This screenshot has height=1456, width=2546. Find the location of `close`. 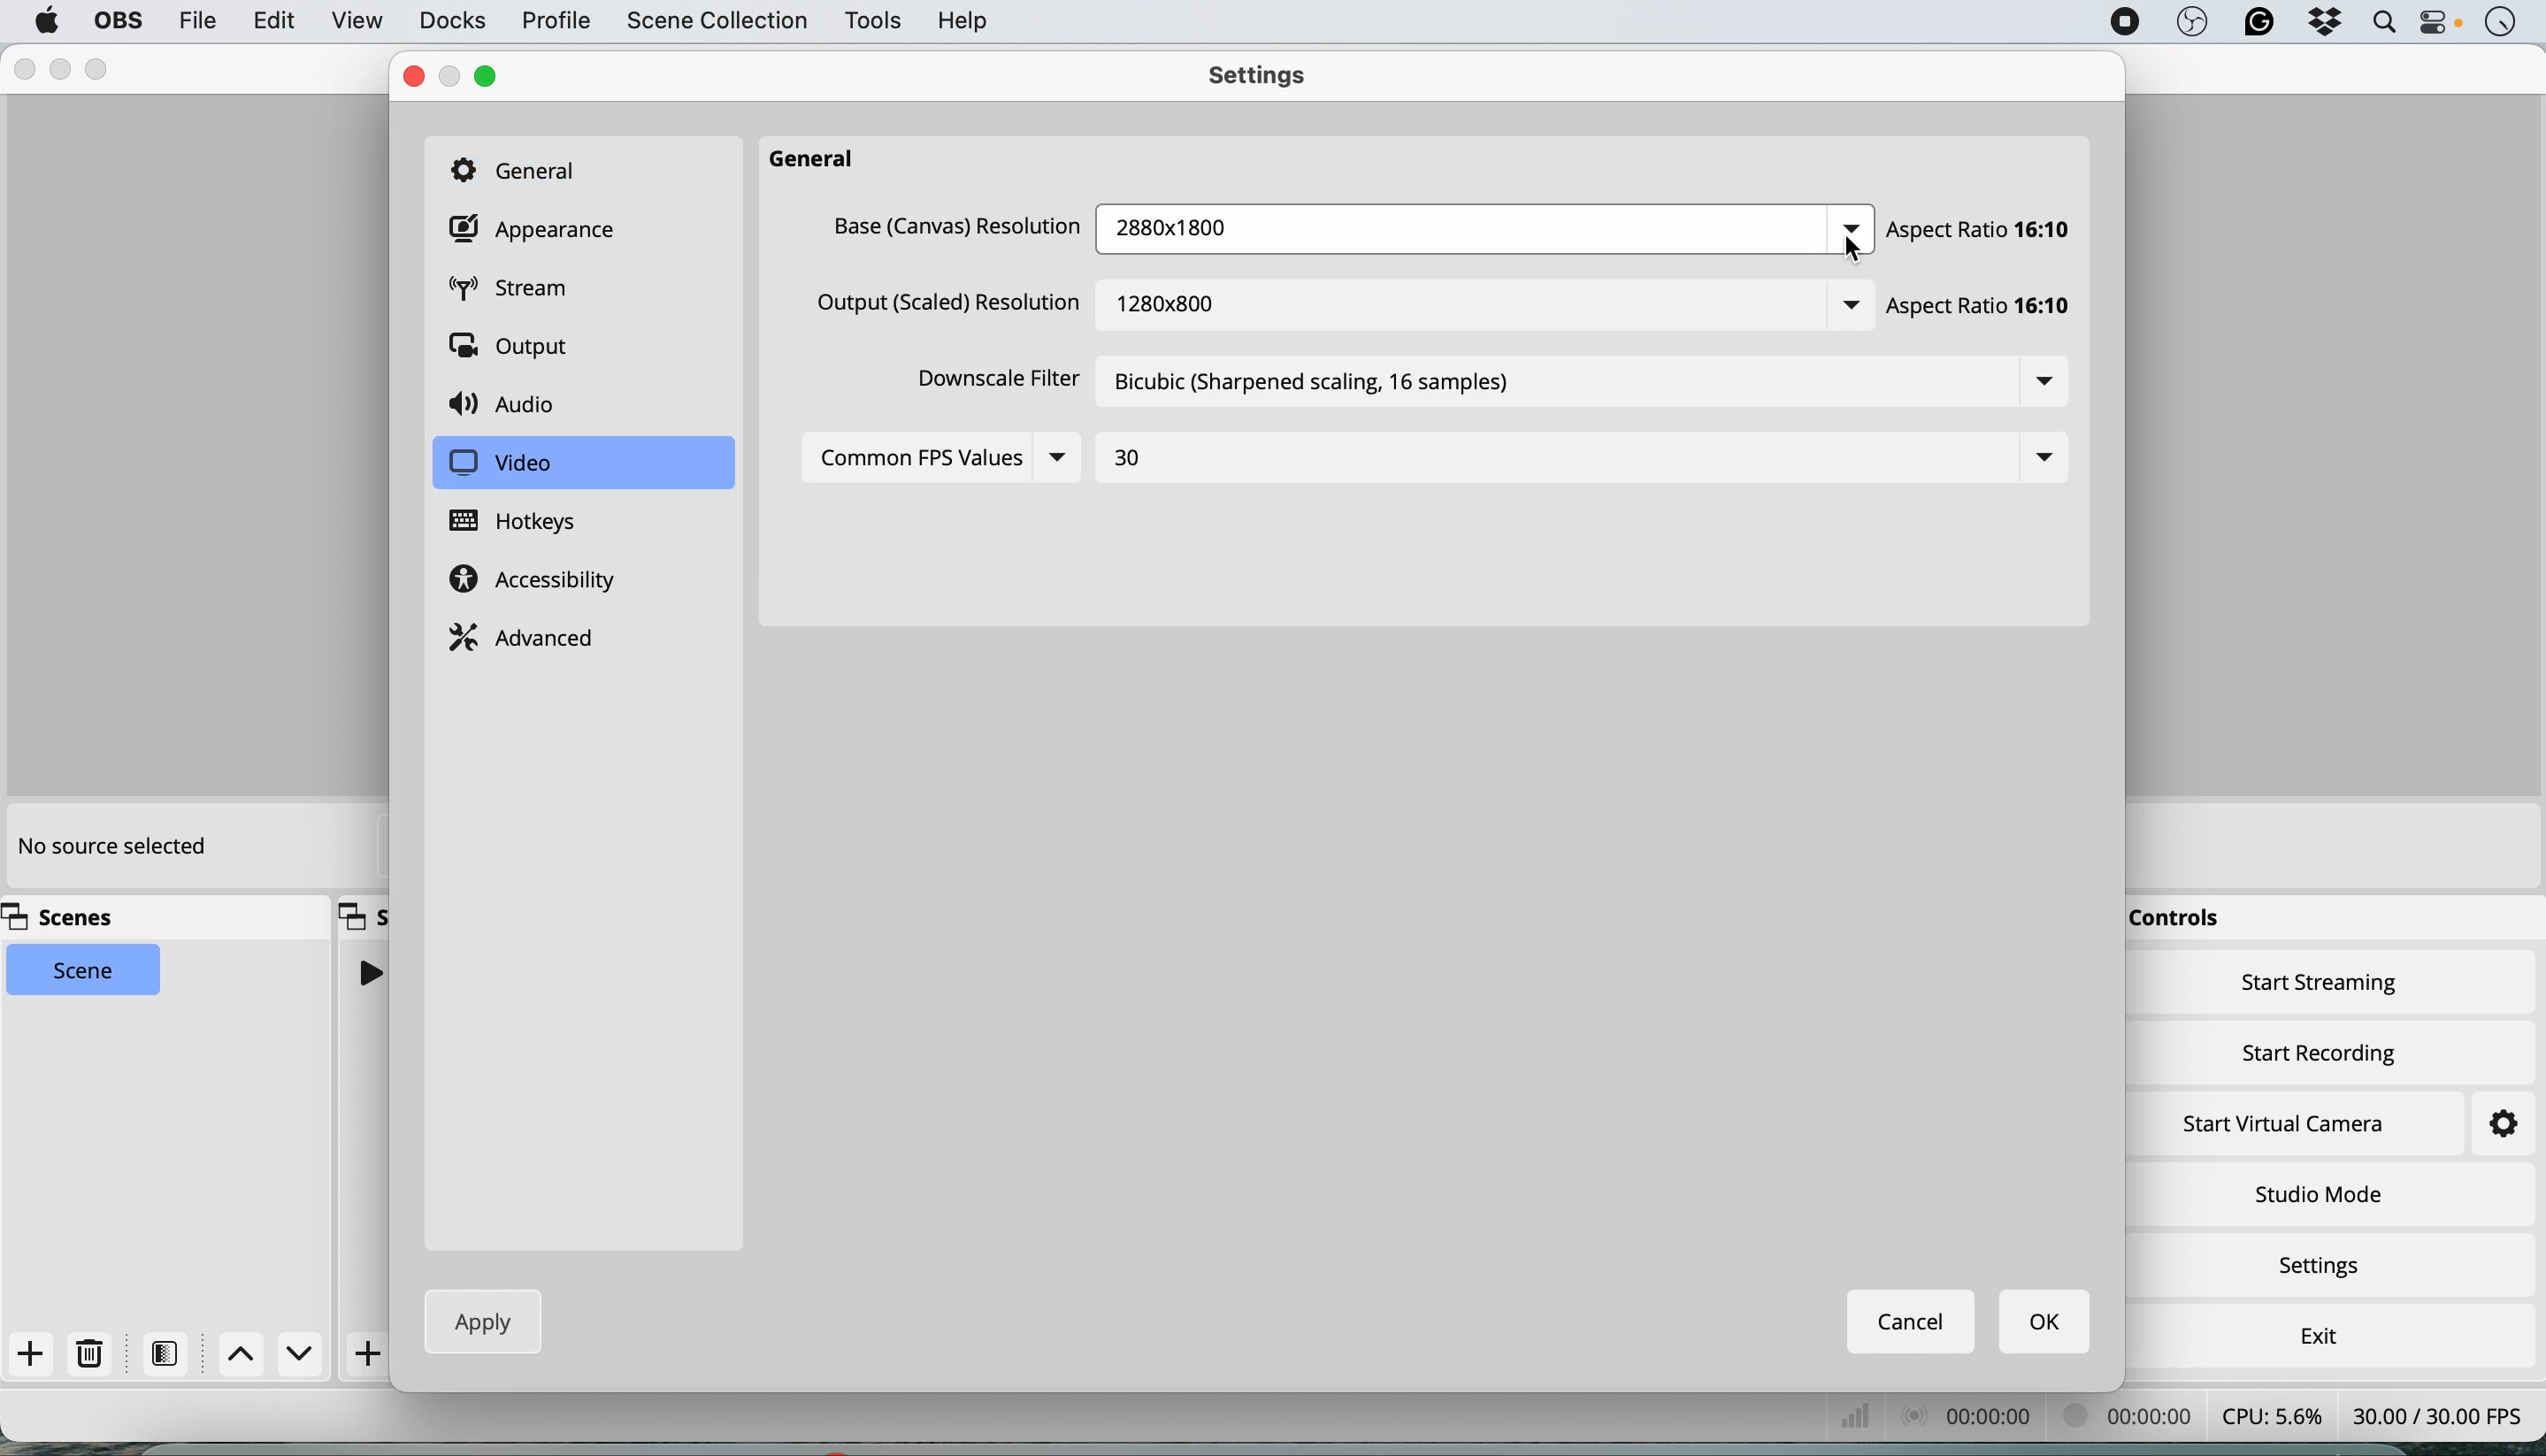

close is located at coordinates (413, 77).